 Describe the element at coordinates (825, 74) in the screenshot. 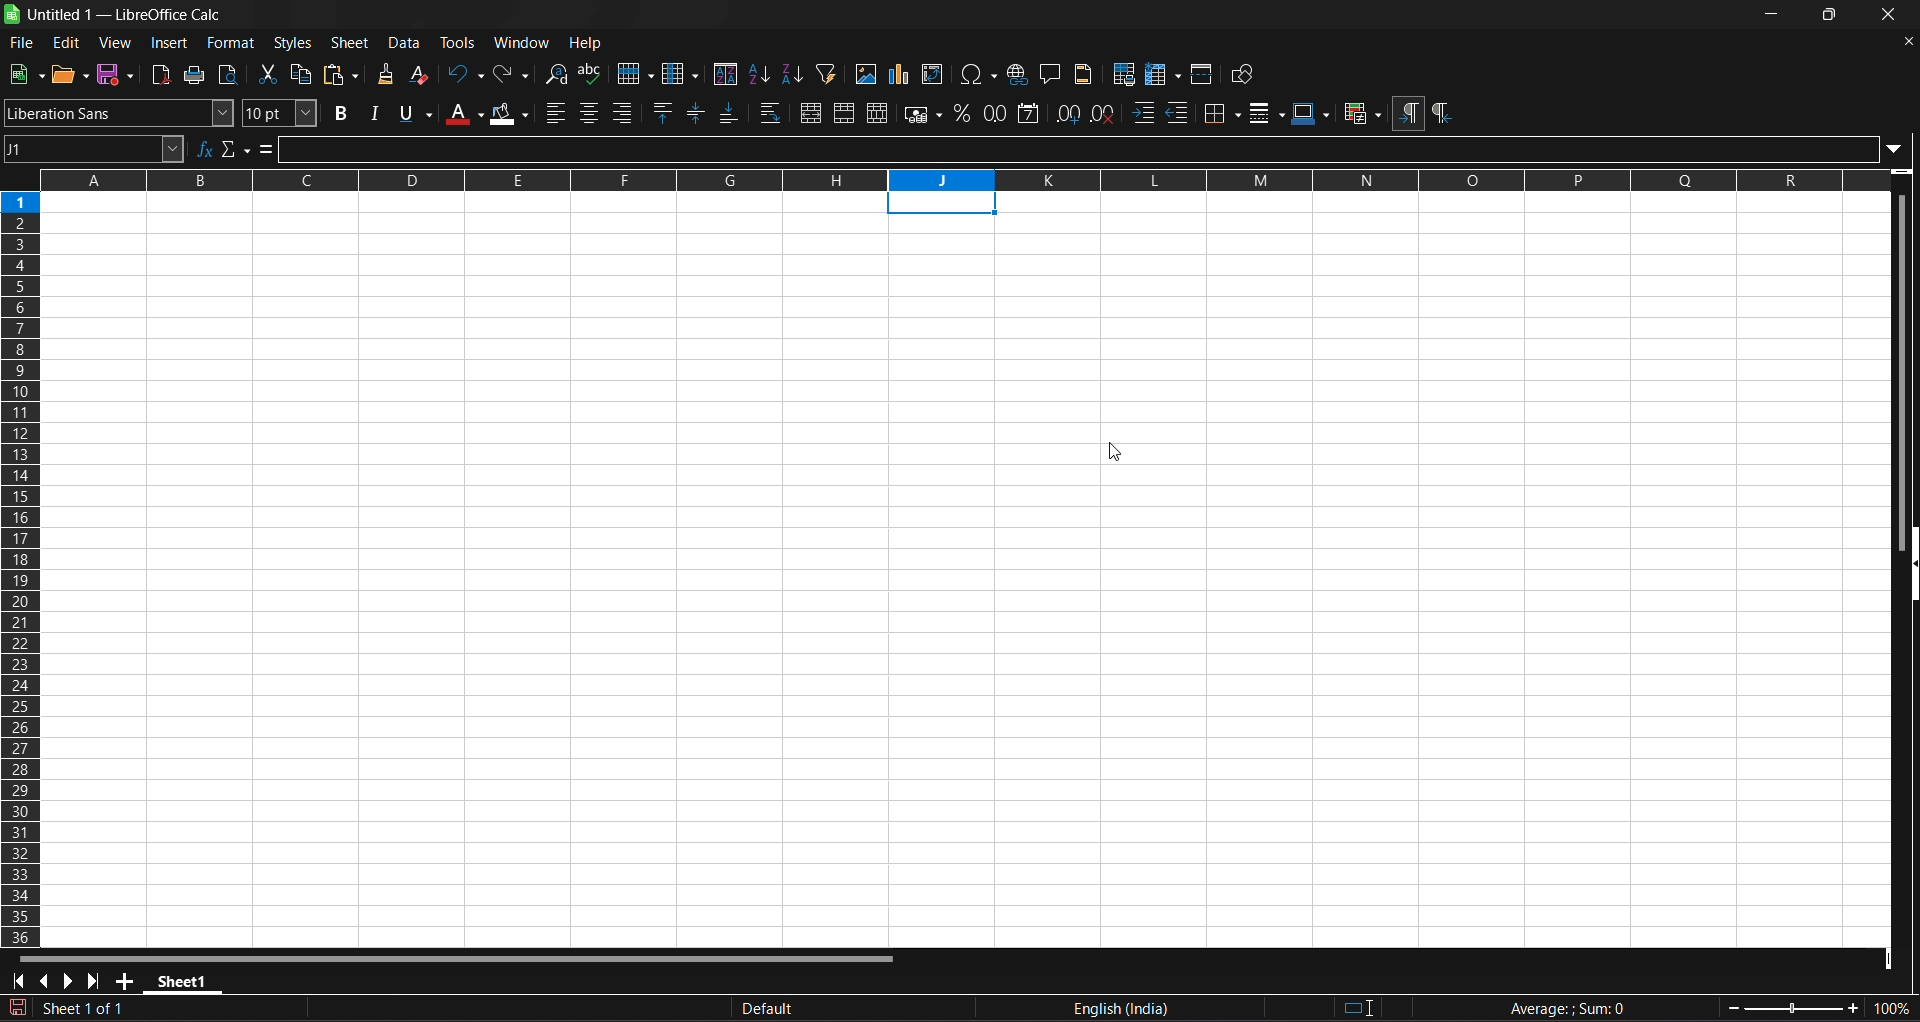

I see `auto filter ` at that location.